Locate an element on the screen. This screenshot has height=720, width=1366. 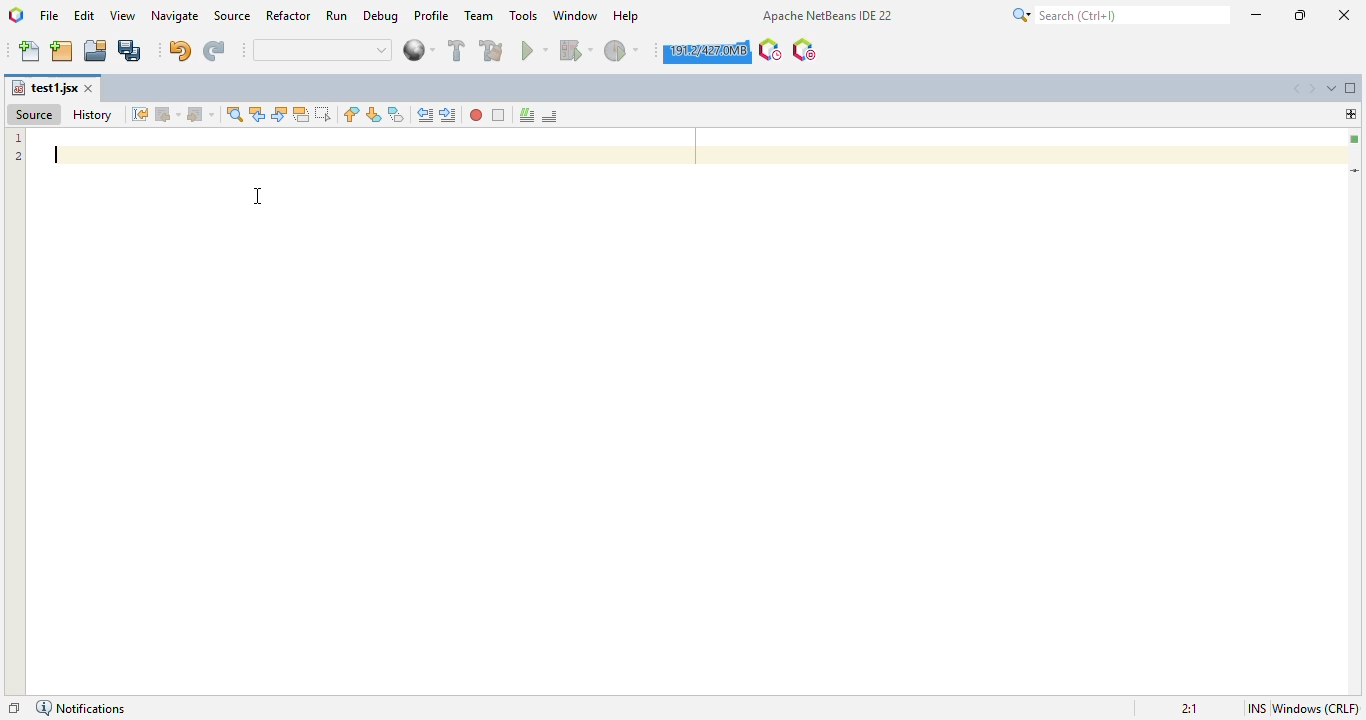
forward is located at coordinates (200, 114).